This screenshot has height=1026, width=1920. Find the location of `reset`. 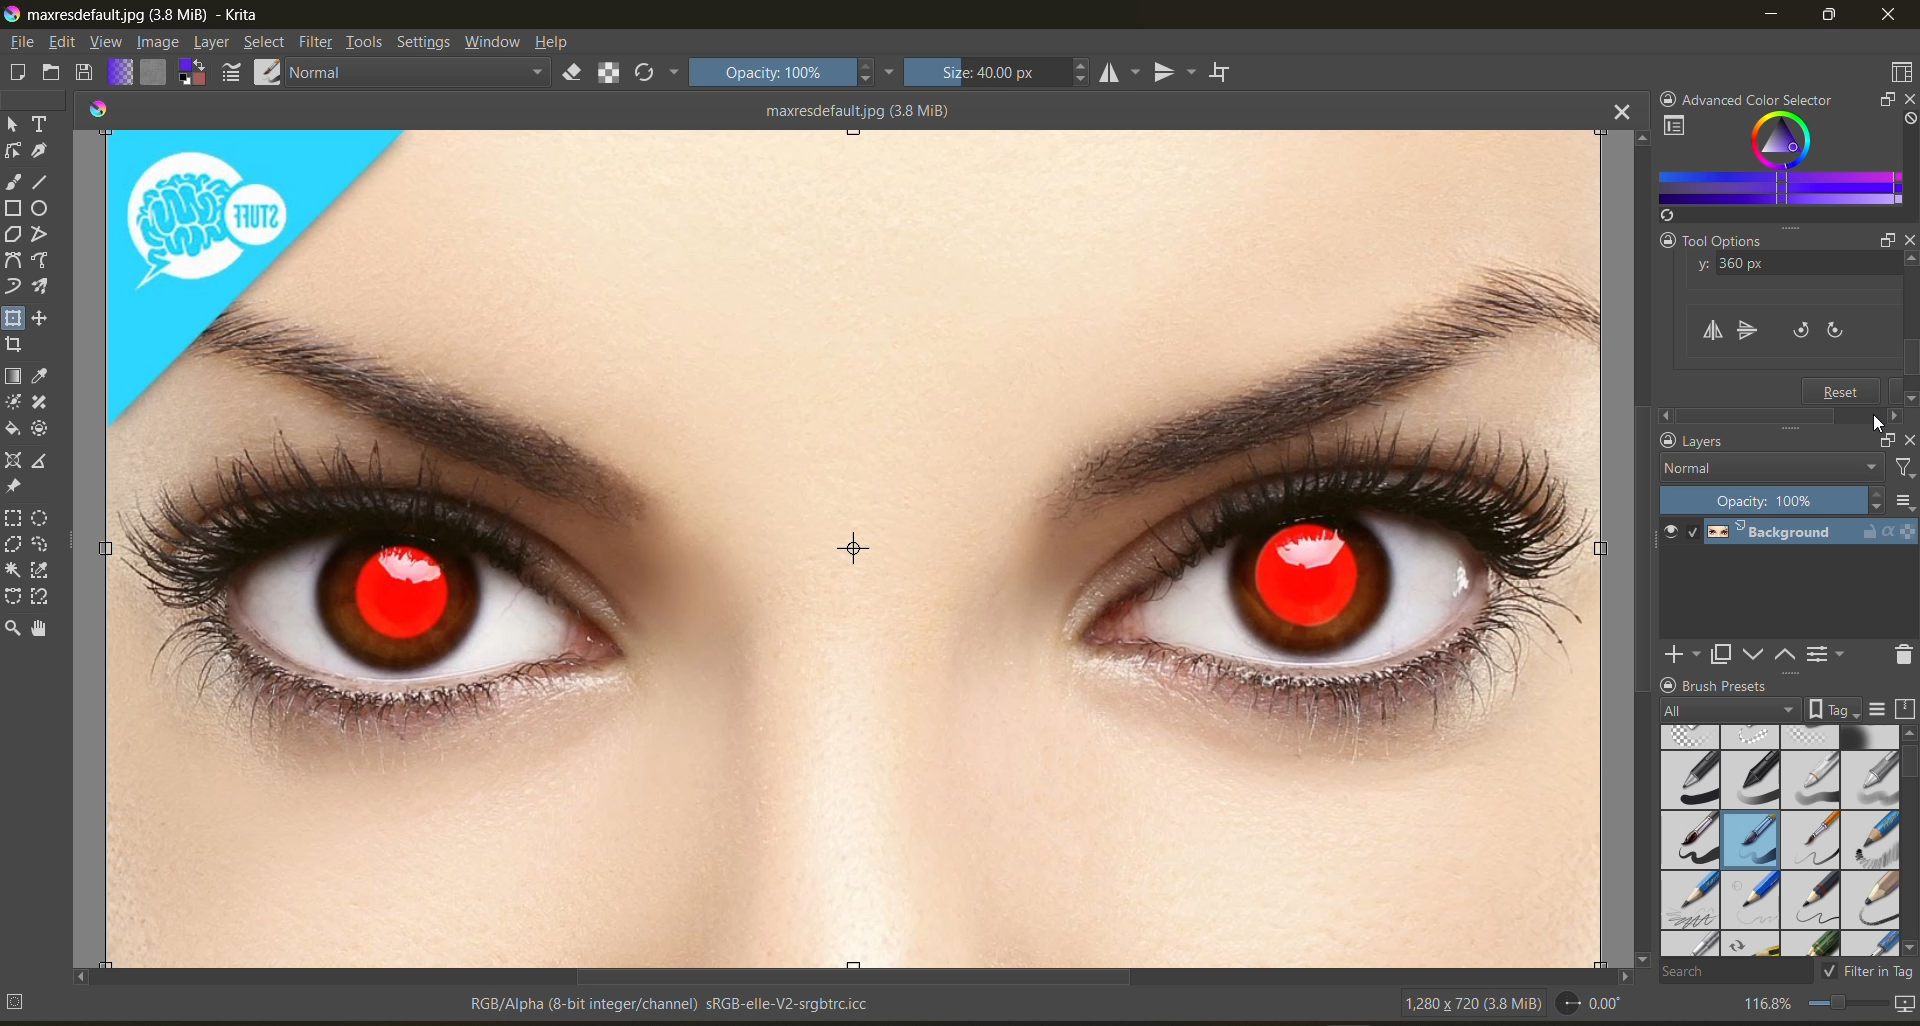

reset is located at coordinates (1843, 390).